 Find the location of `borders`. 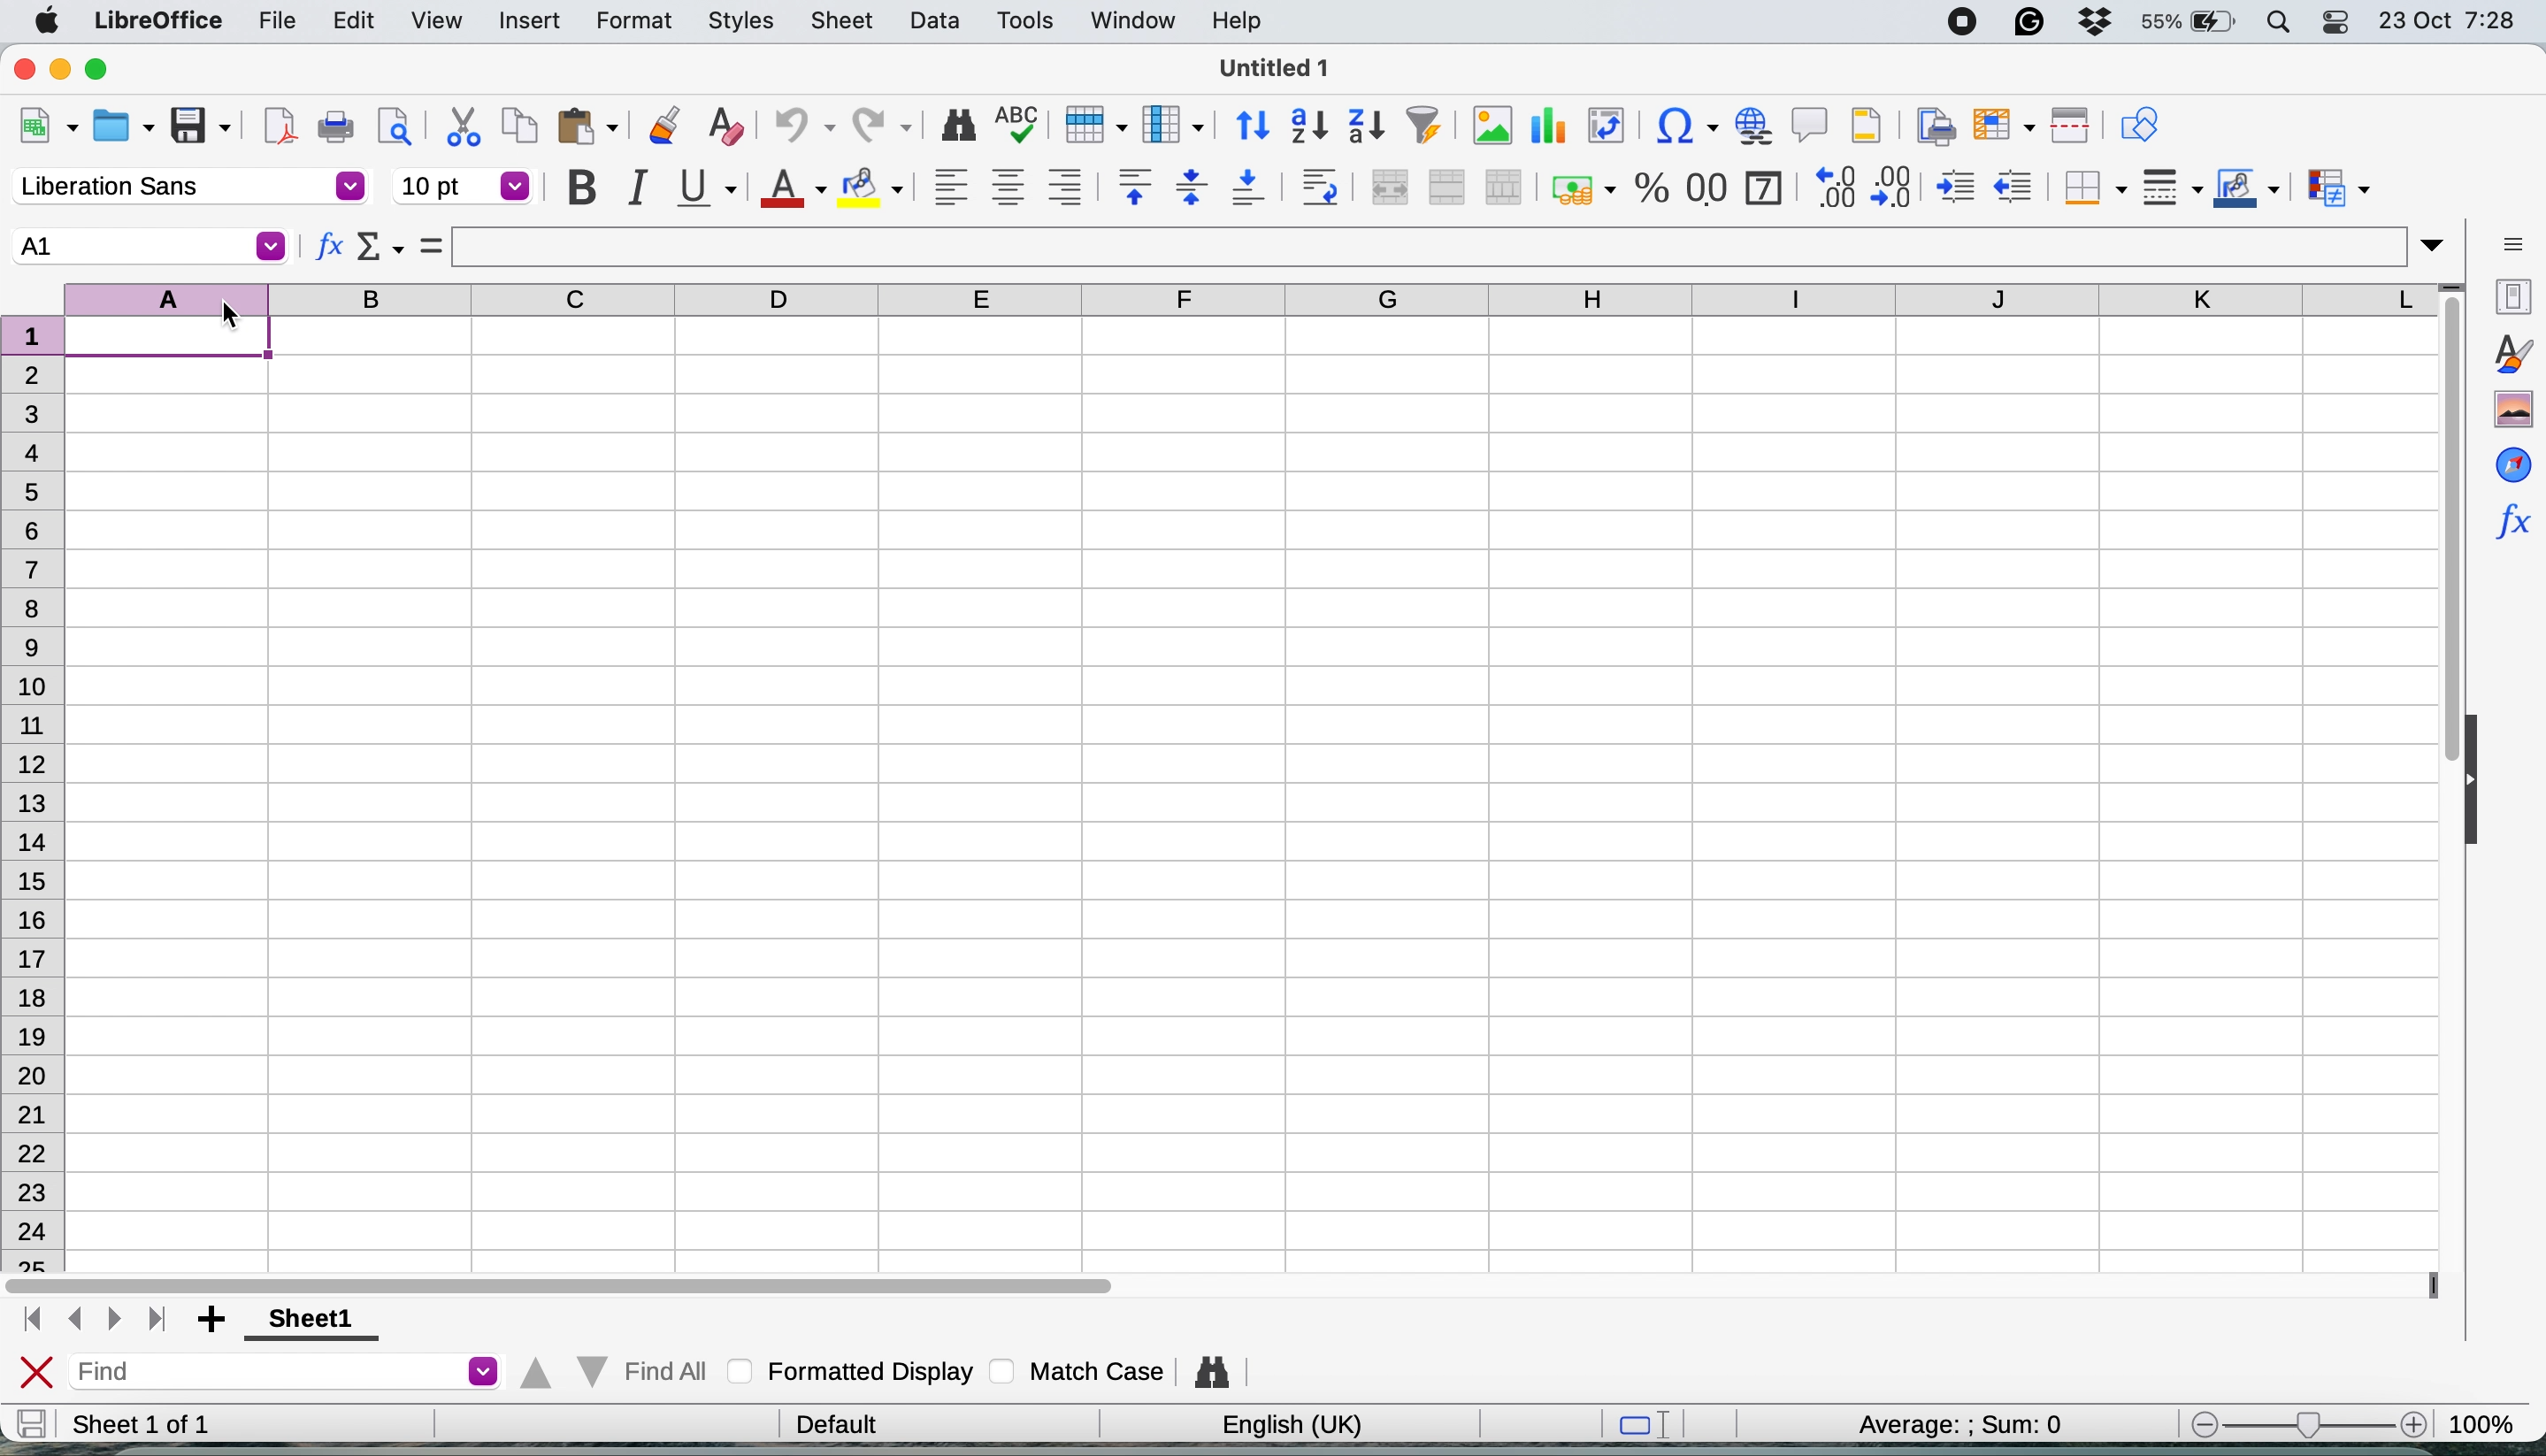

borders is located at coordinates (2090, 186).